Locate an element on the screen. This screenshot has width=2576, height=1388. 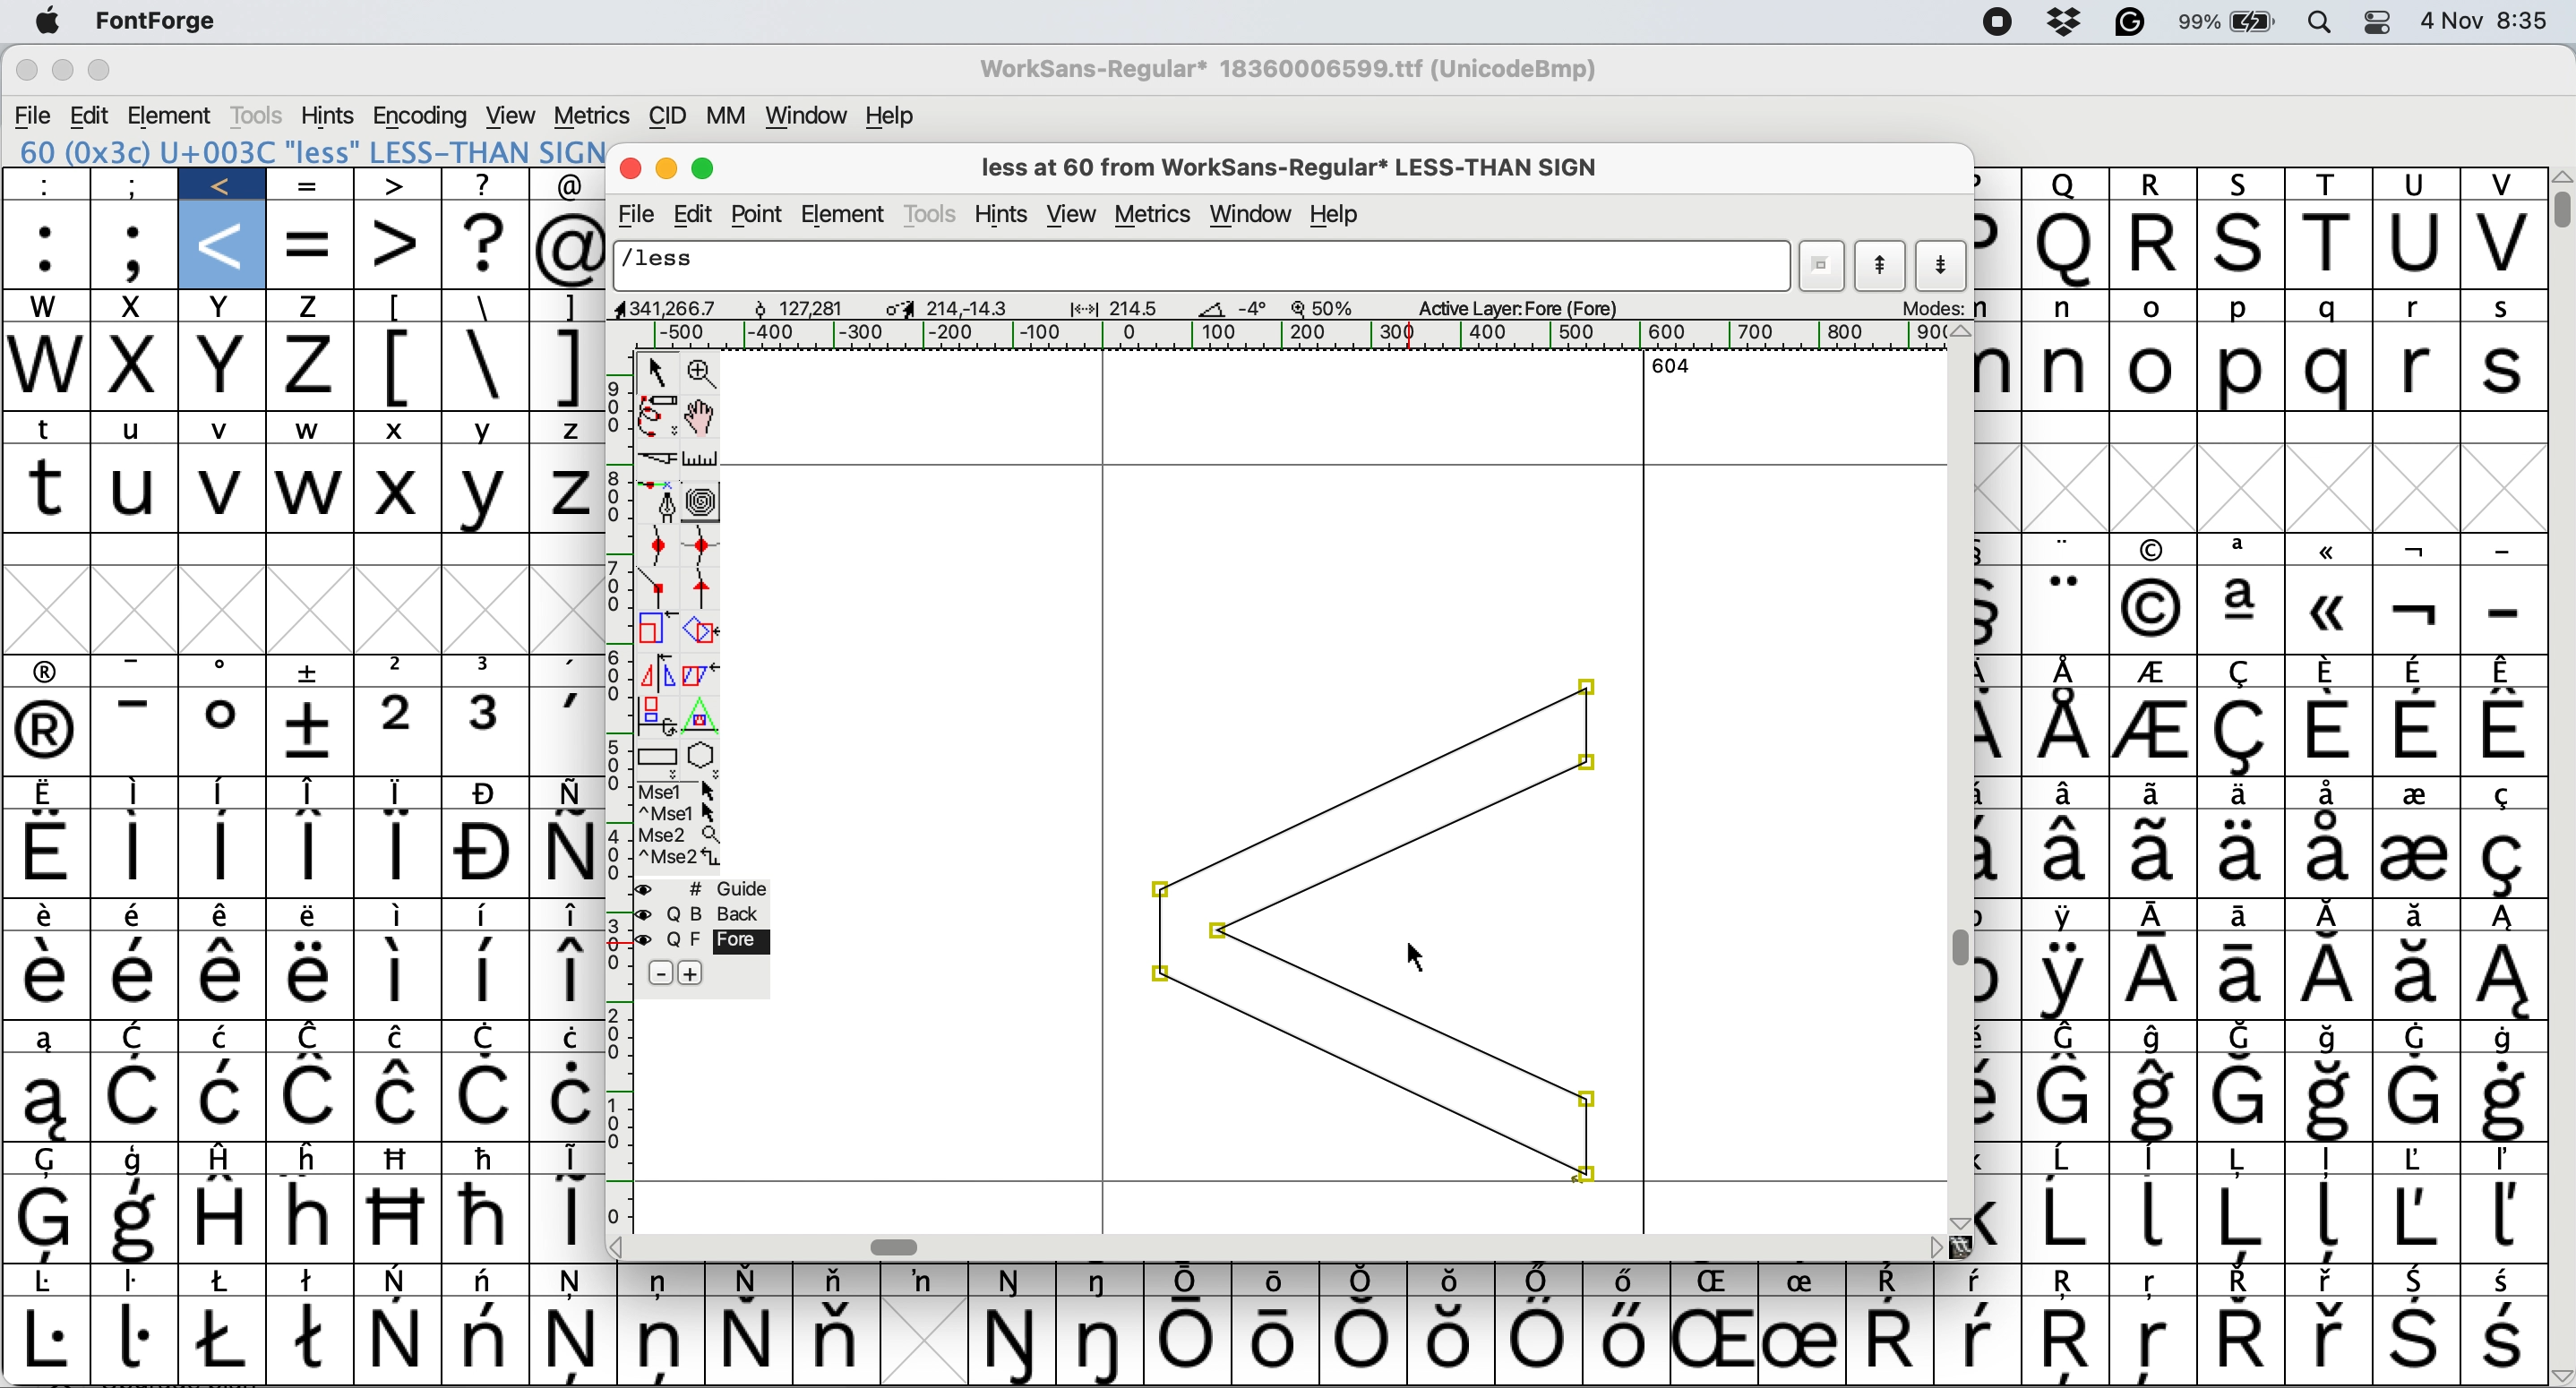
Symbol is located at coordinates (564, 915).